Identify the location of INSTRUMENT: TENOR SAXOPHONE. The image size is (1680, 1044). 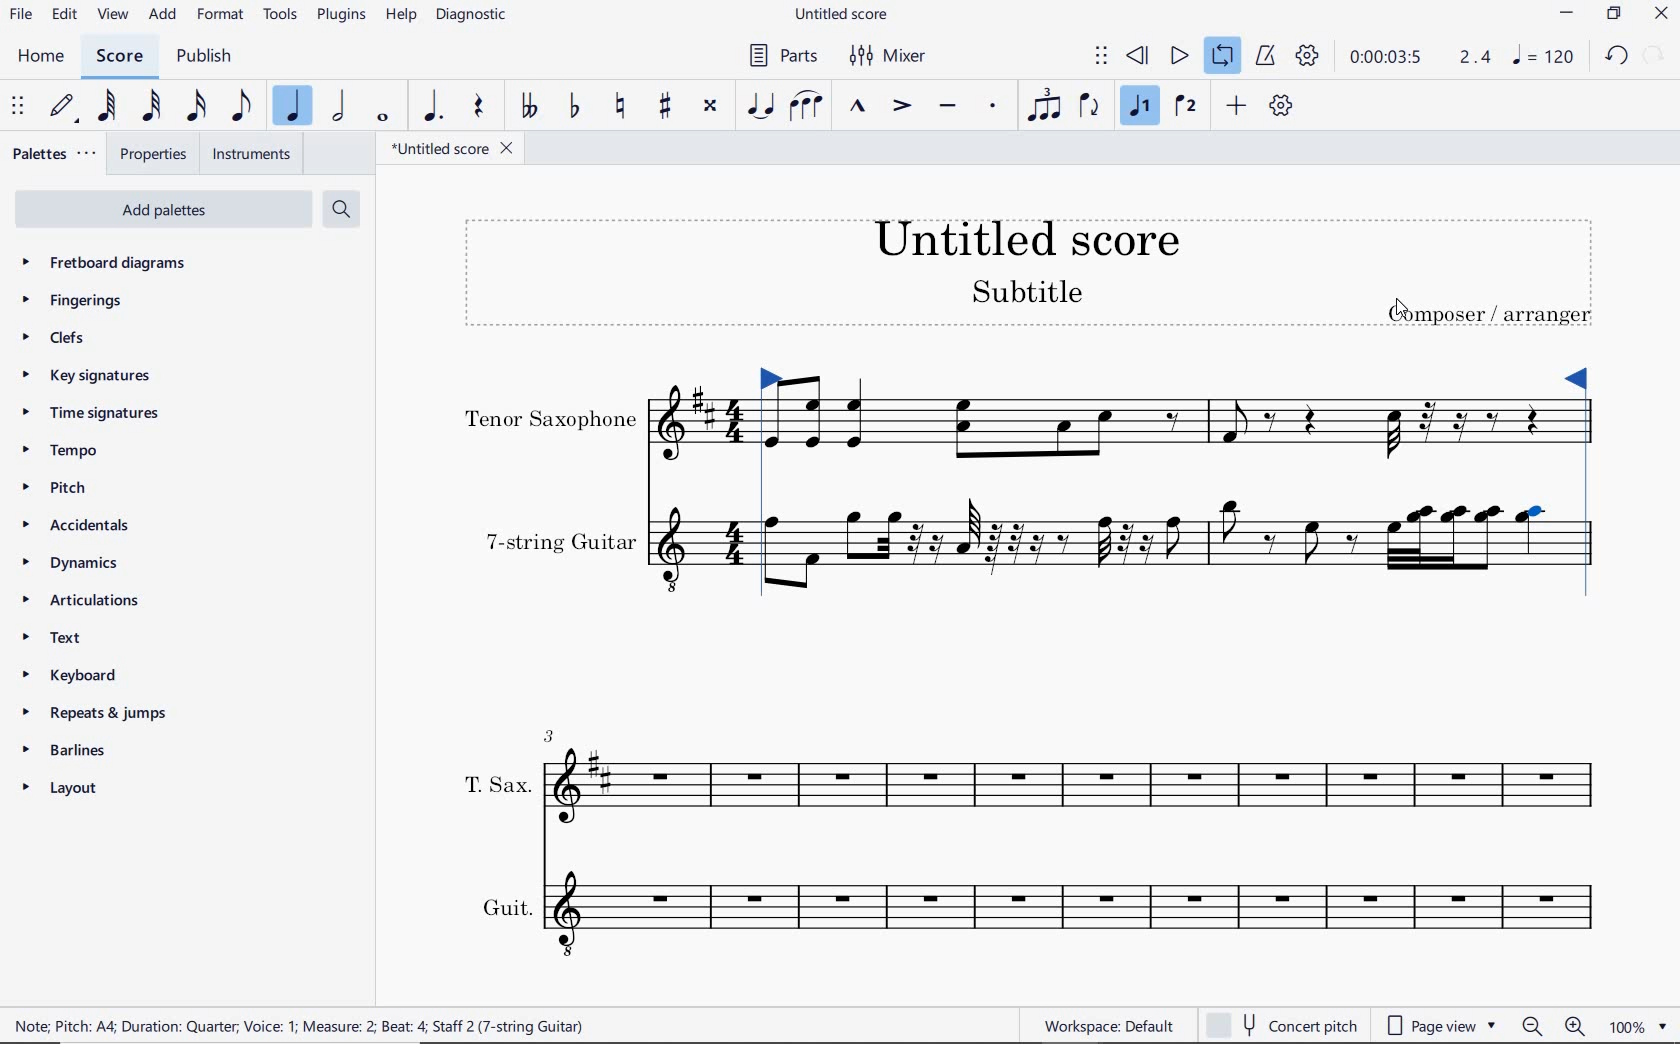
(596, 418).